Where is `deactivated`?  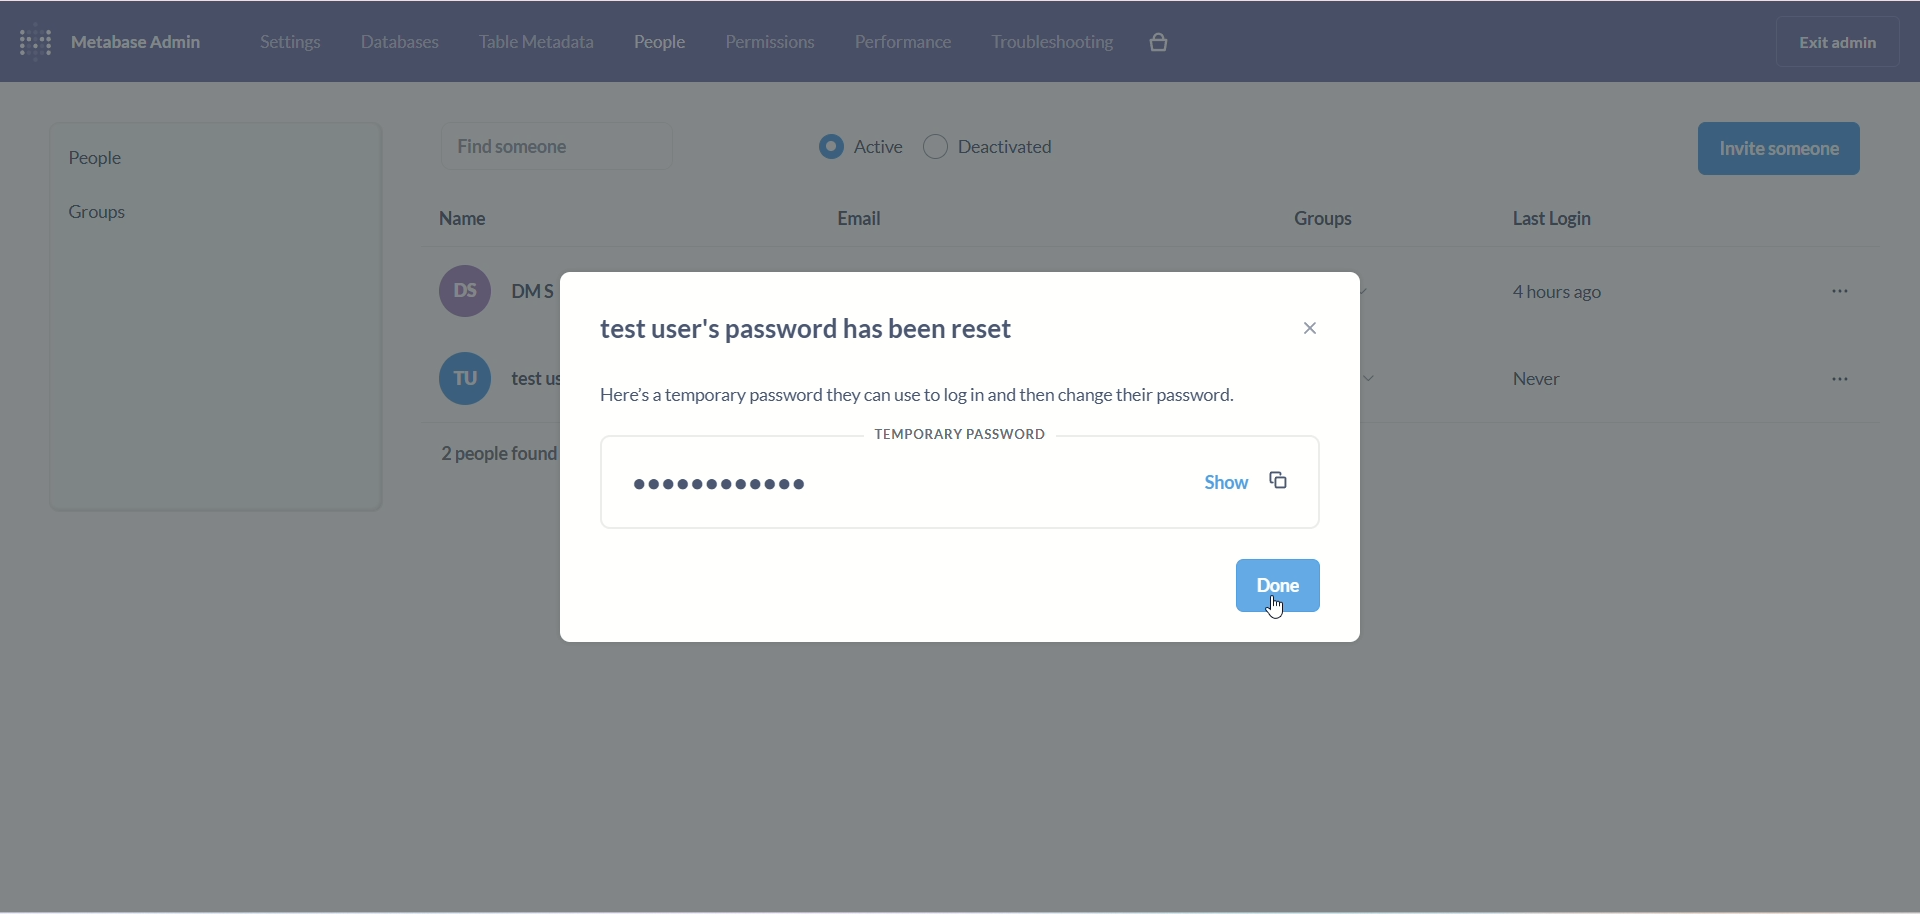 deactivated is located at coordinates (994, 148).